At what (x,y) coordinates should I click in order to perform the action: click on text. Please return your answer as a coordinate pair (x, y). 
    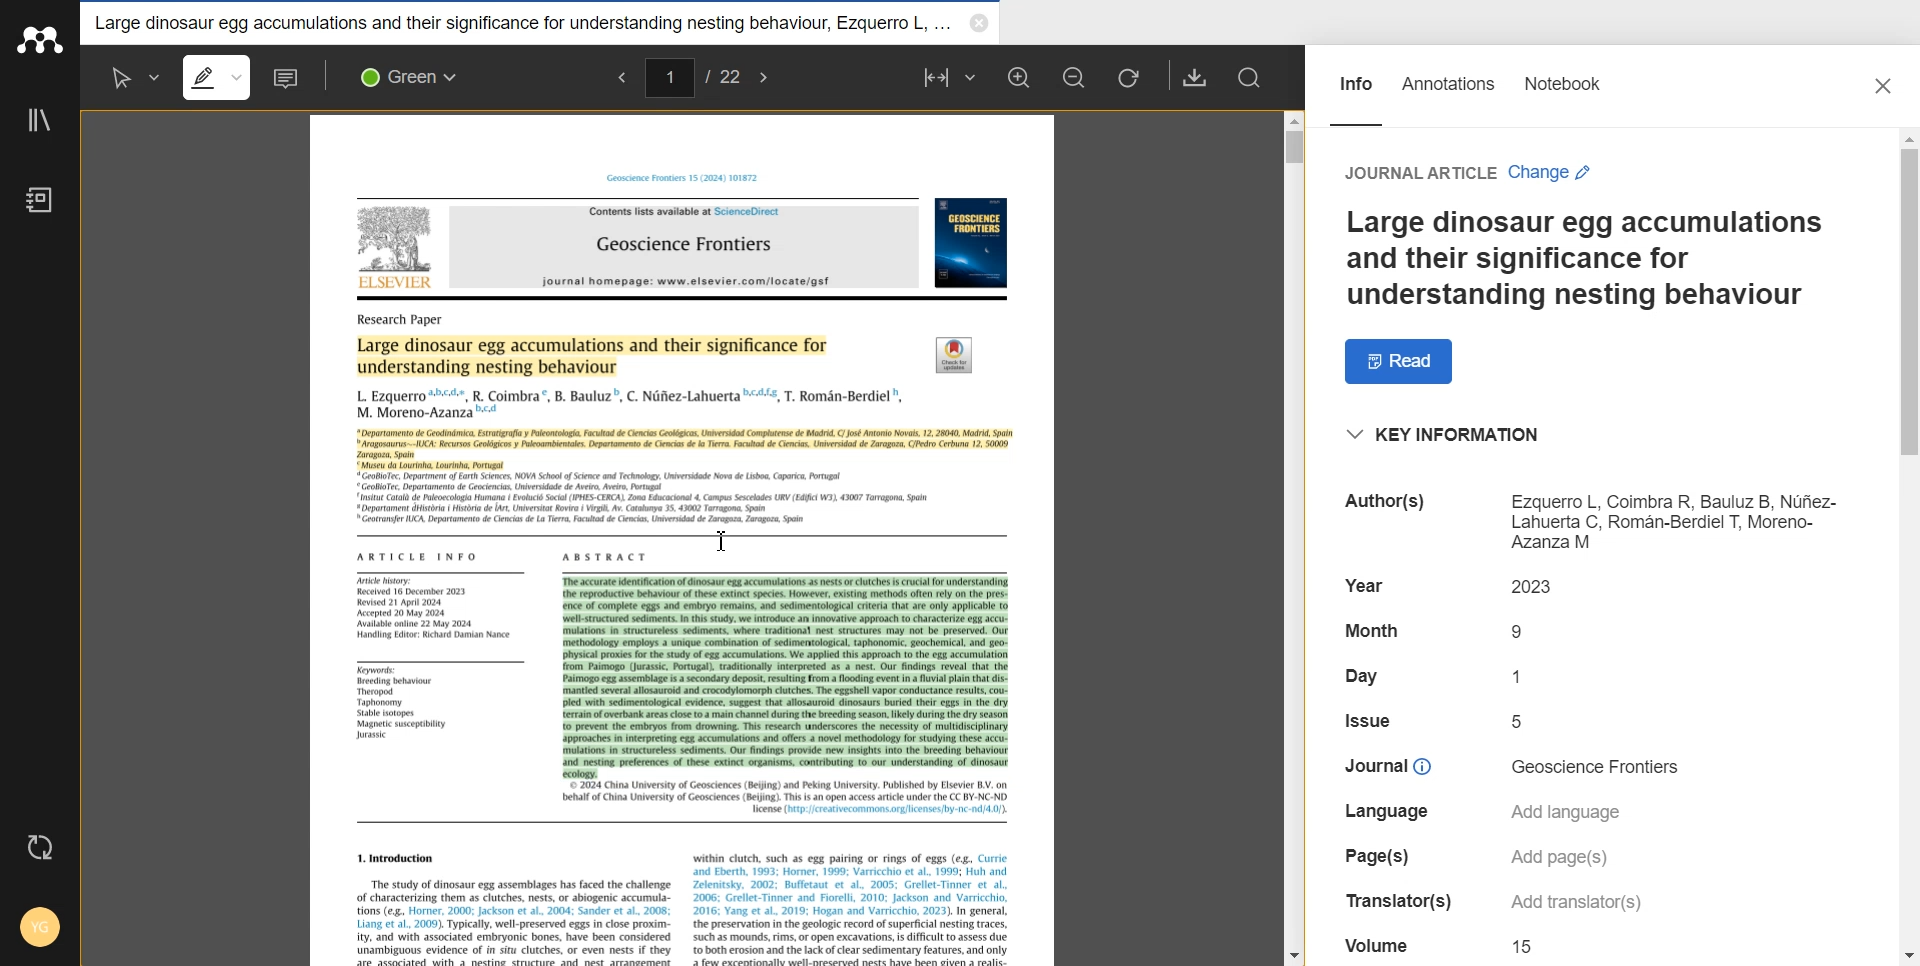
    Looking at the image, I should click on (1571, 904).